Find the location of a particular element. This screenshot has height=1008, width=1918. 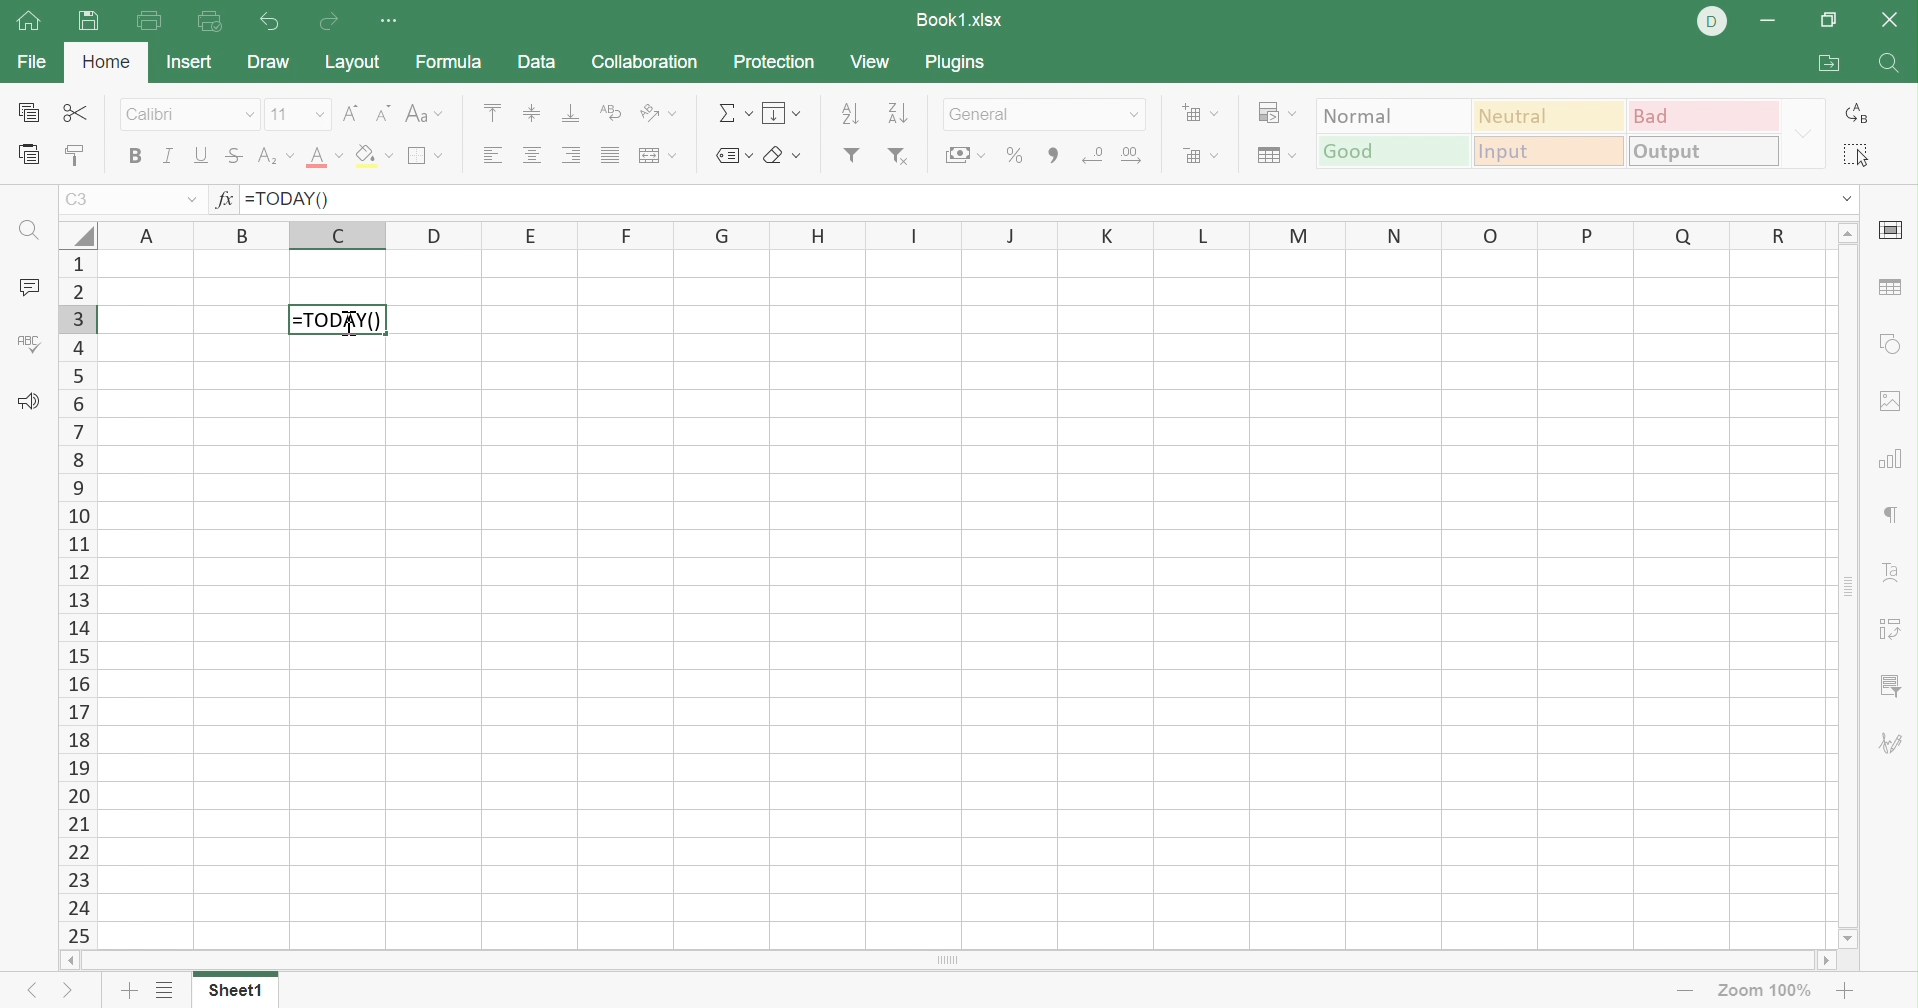

Copy Style is located at coordinates (76, 156).